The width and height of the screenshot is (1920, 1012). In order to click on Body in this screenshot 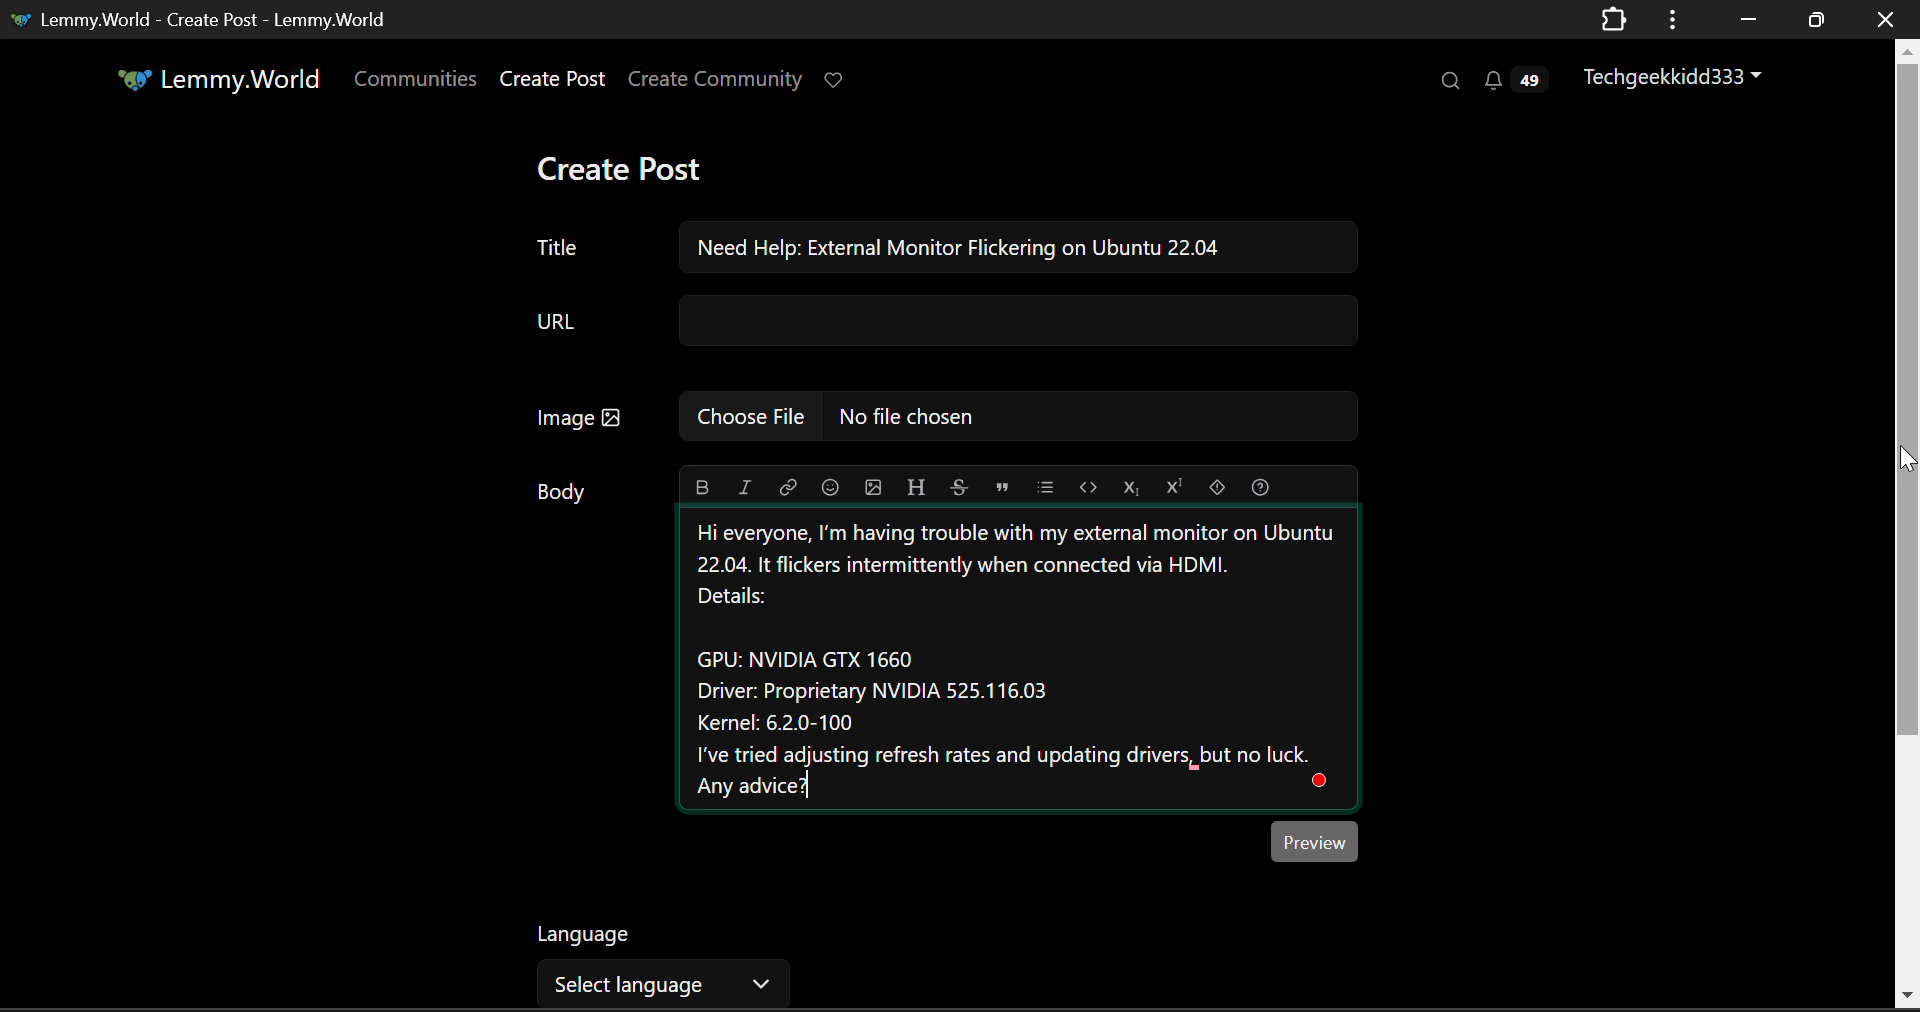, I will do `click(562, 493)`.